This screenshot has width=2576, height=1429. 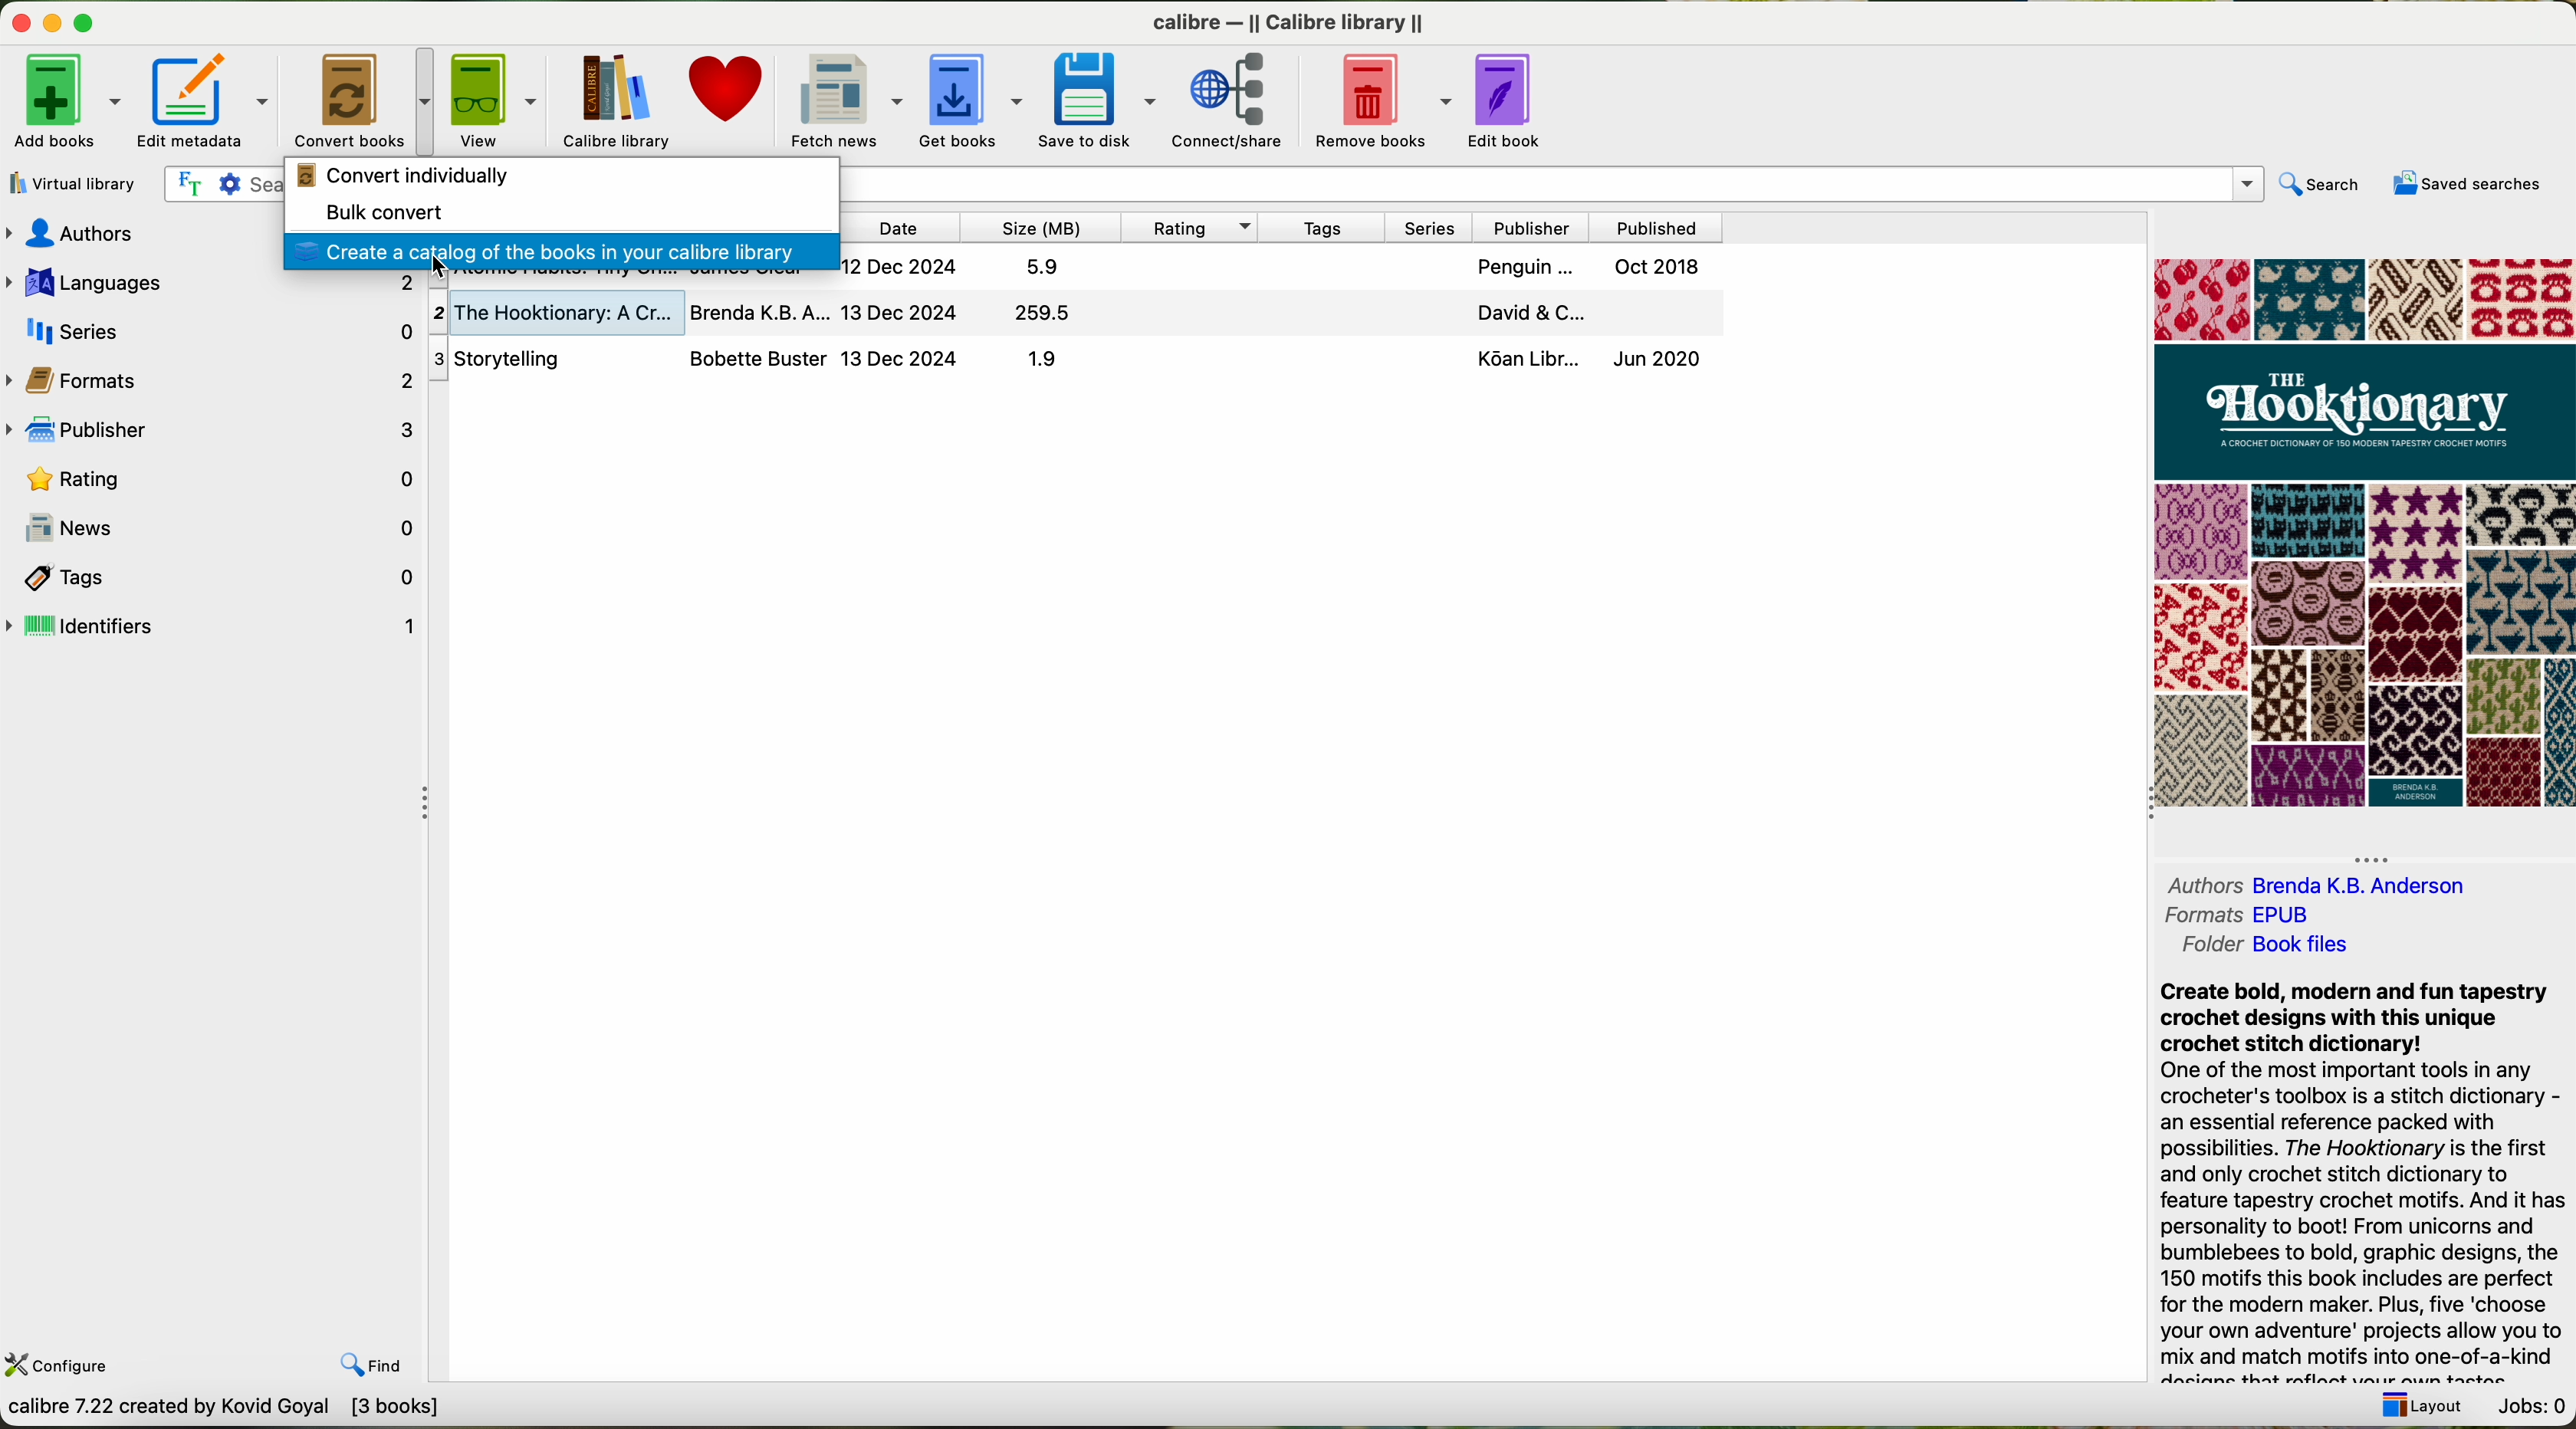 I want to click on Collapse, so click(x=432, y=808).